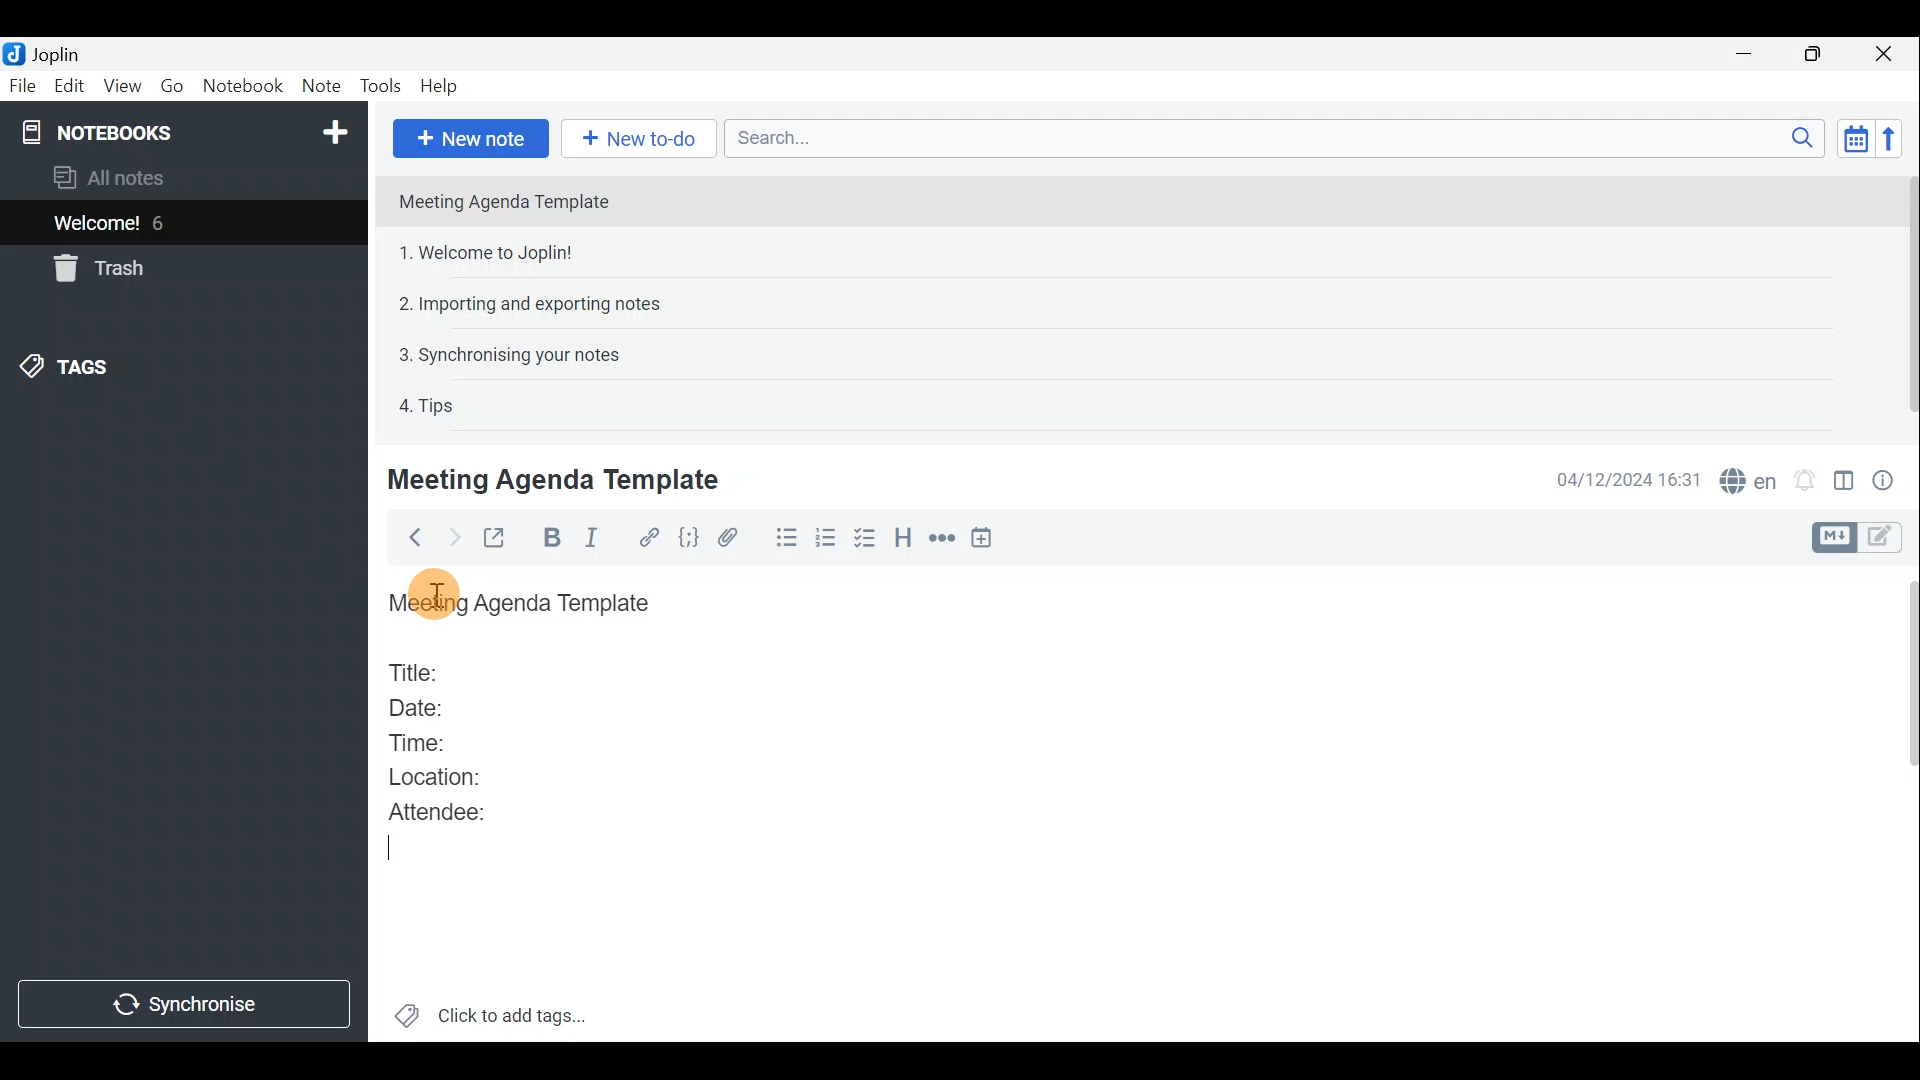 This screenshot has height=1080, width=1920. What do you see at coordinates (1892, 139) in the screenshot?
I see `Reverse sort order` at bounding box center [1892, 139].